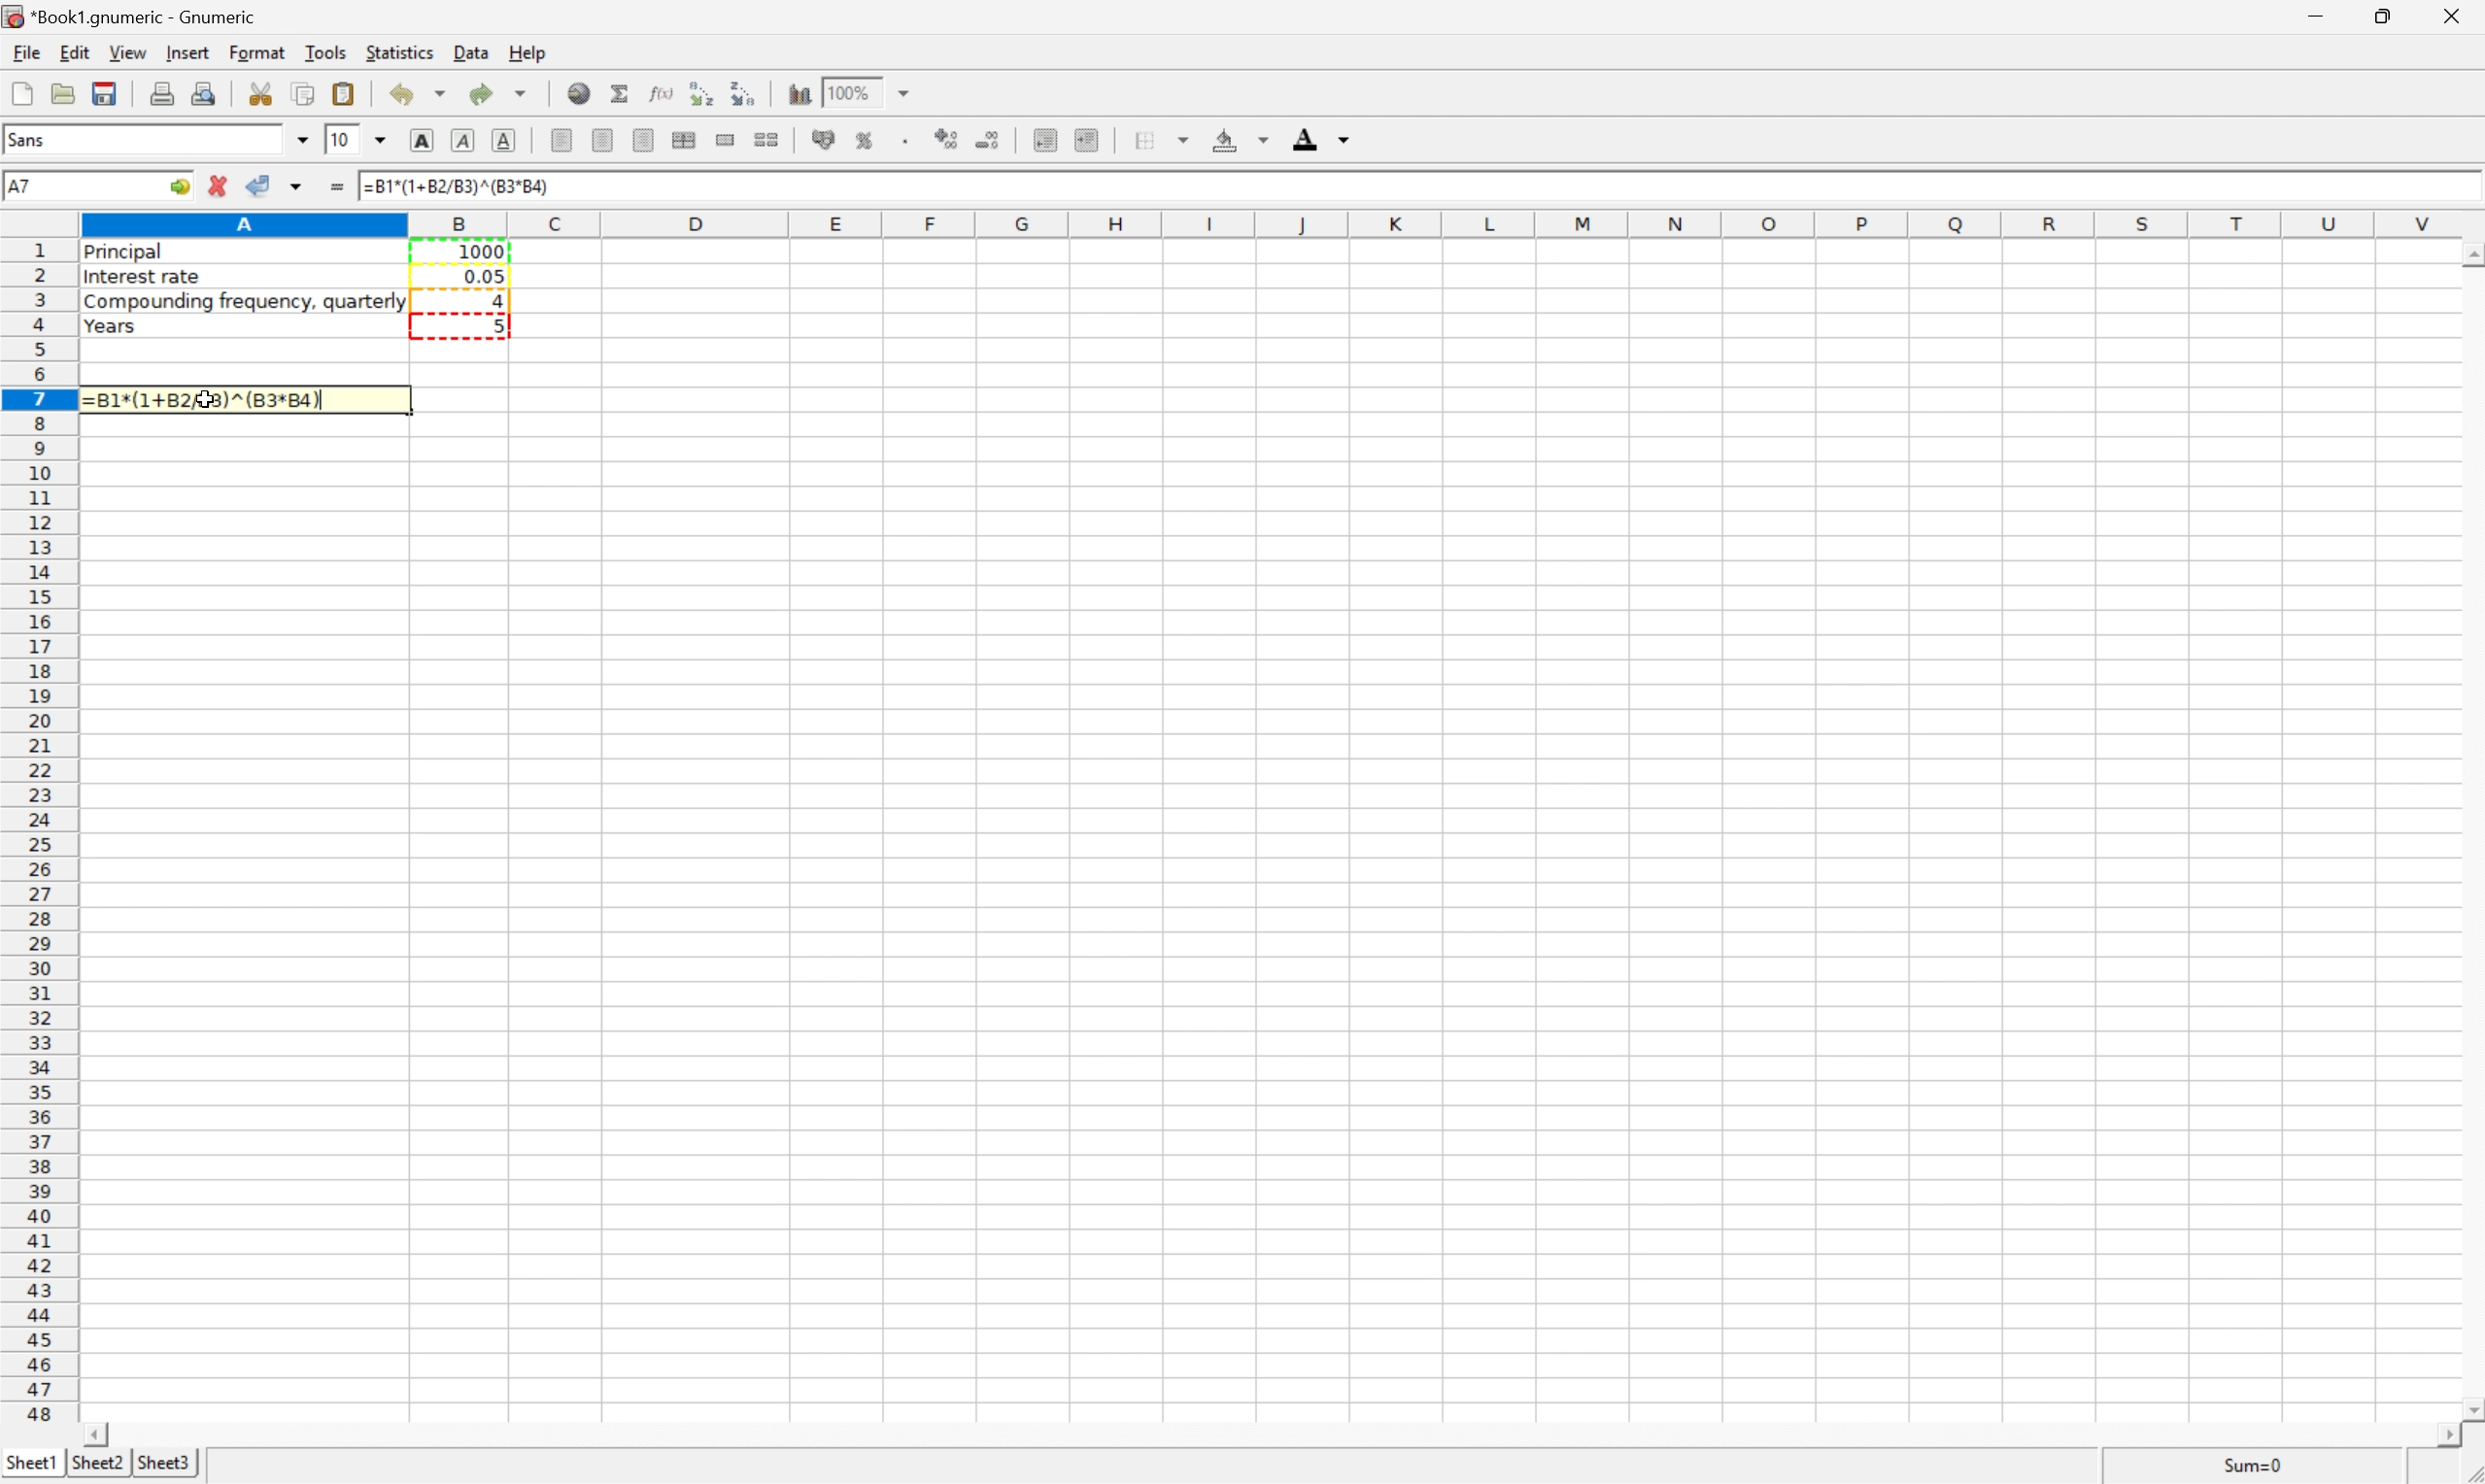 The width and height of the screenshot is (2485, 1484). Describe the element at coordinates (2388, 16) in the screenshot. I see `restore down` at that location.